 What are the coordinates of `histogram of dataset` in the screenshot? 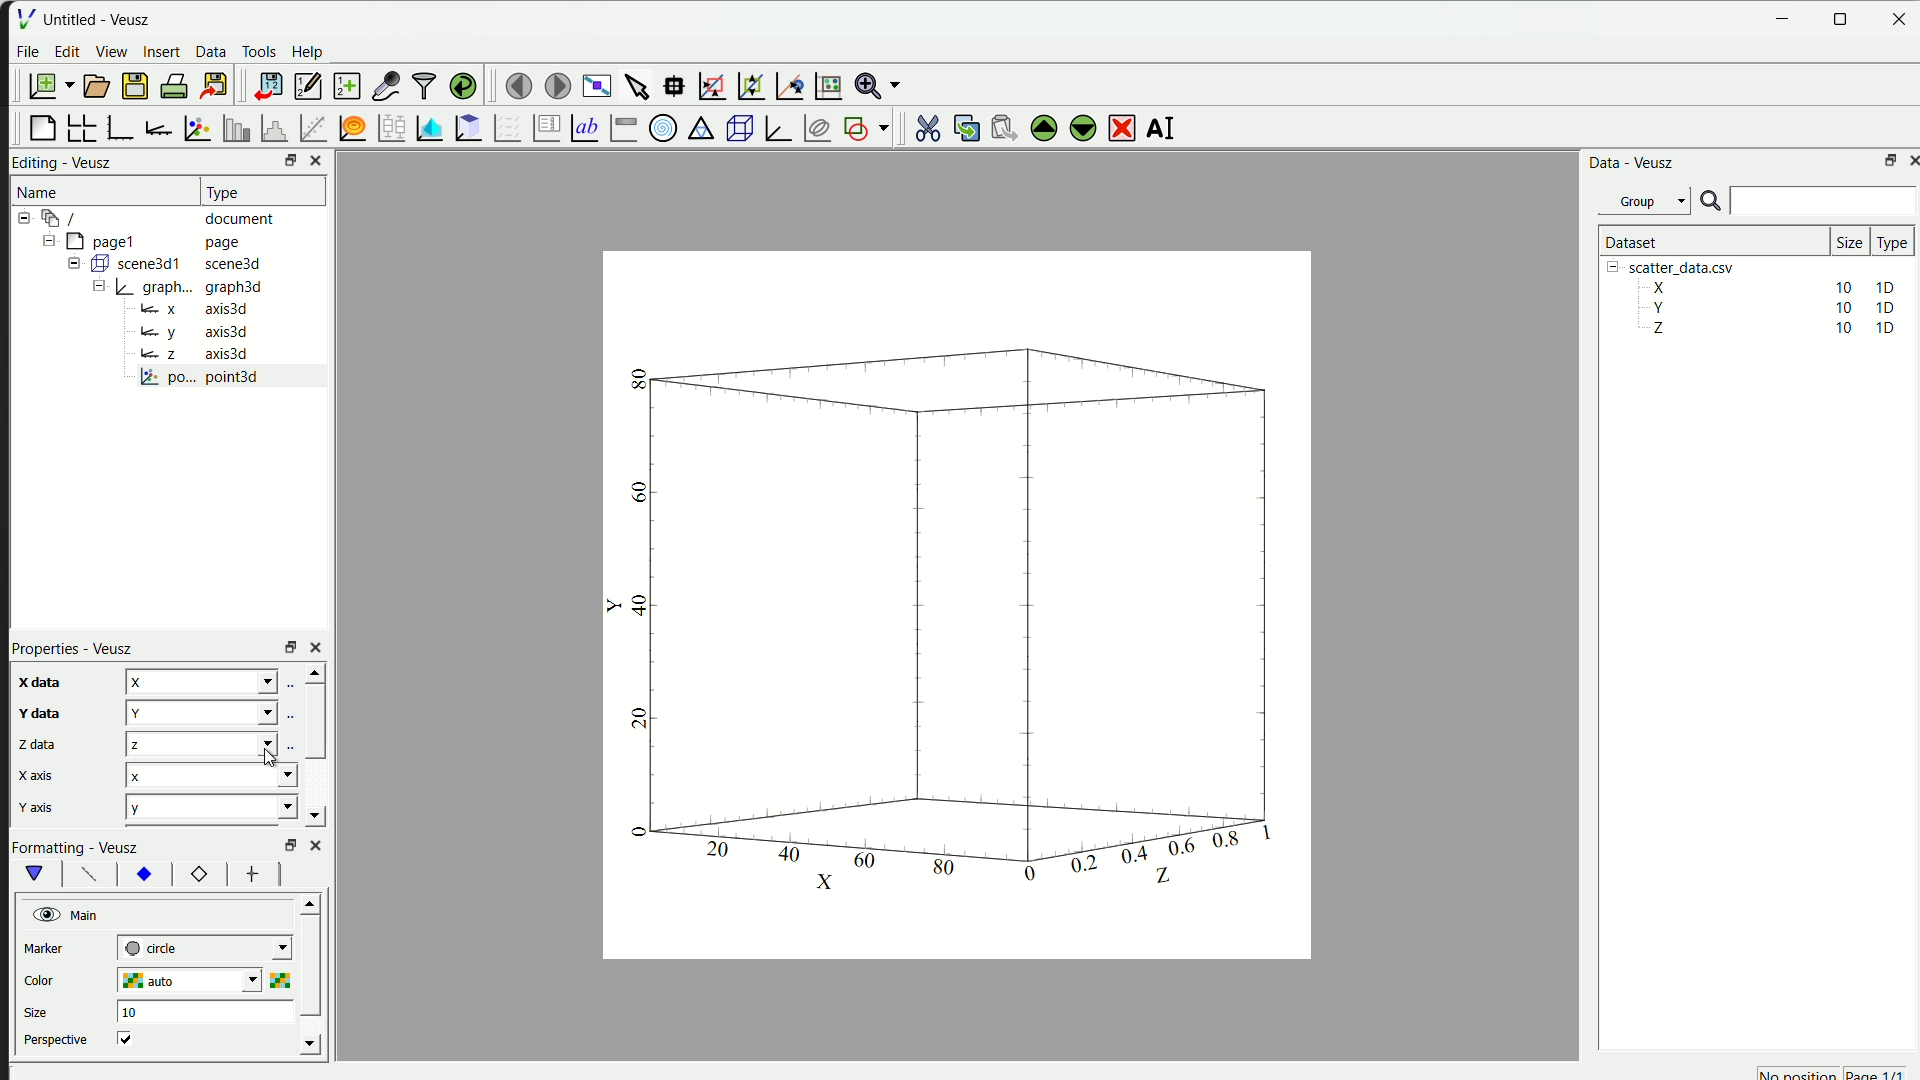 It's located at (270, 128).